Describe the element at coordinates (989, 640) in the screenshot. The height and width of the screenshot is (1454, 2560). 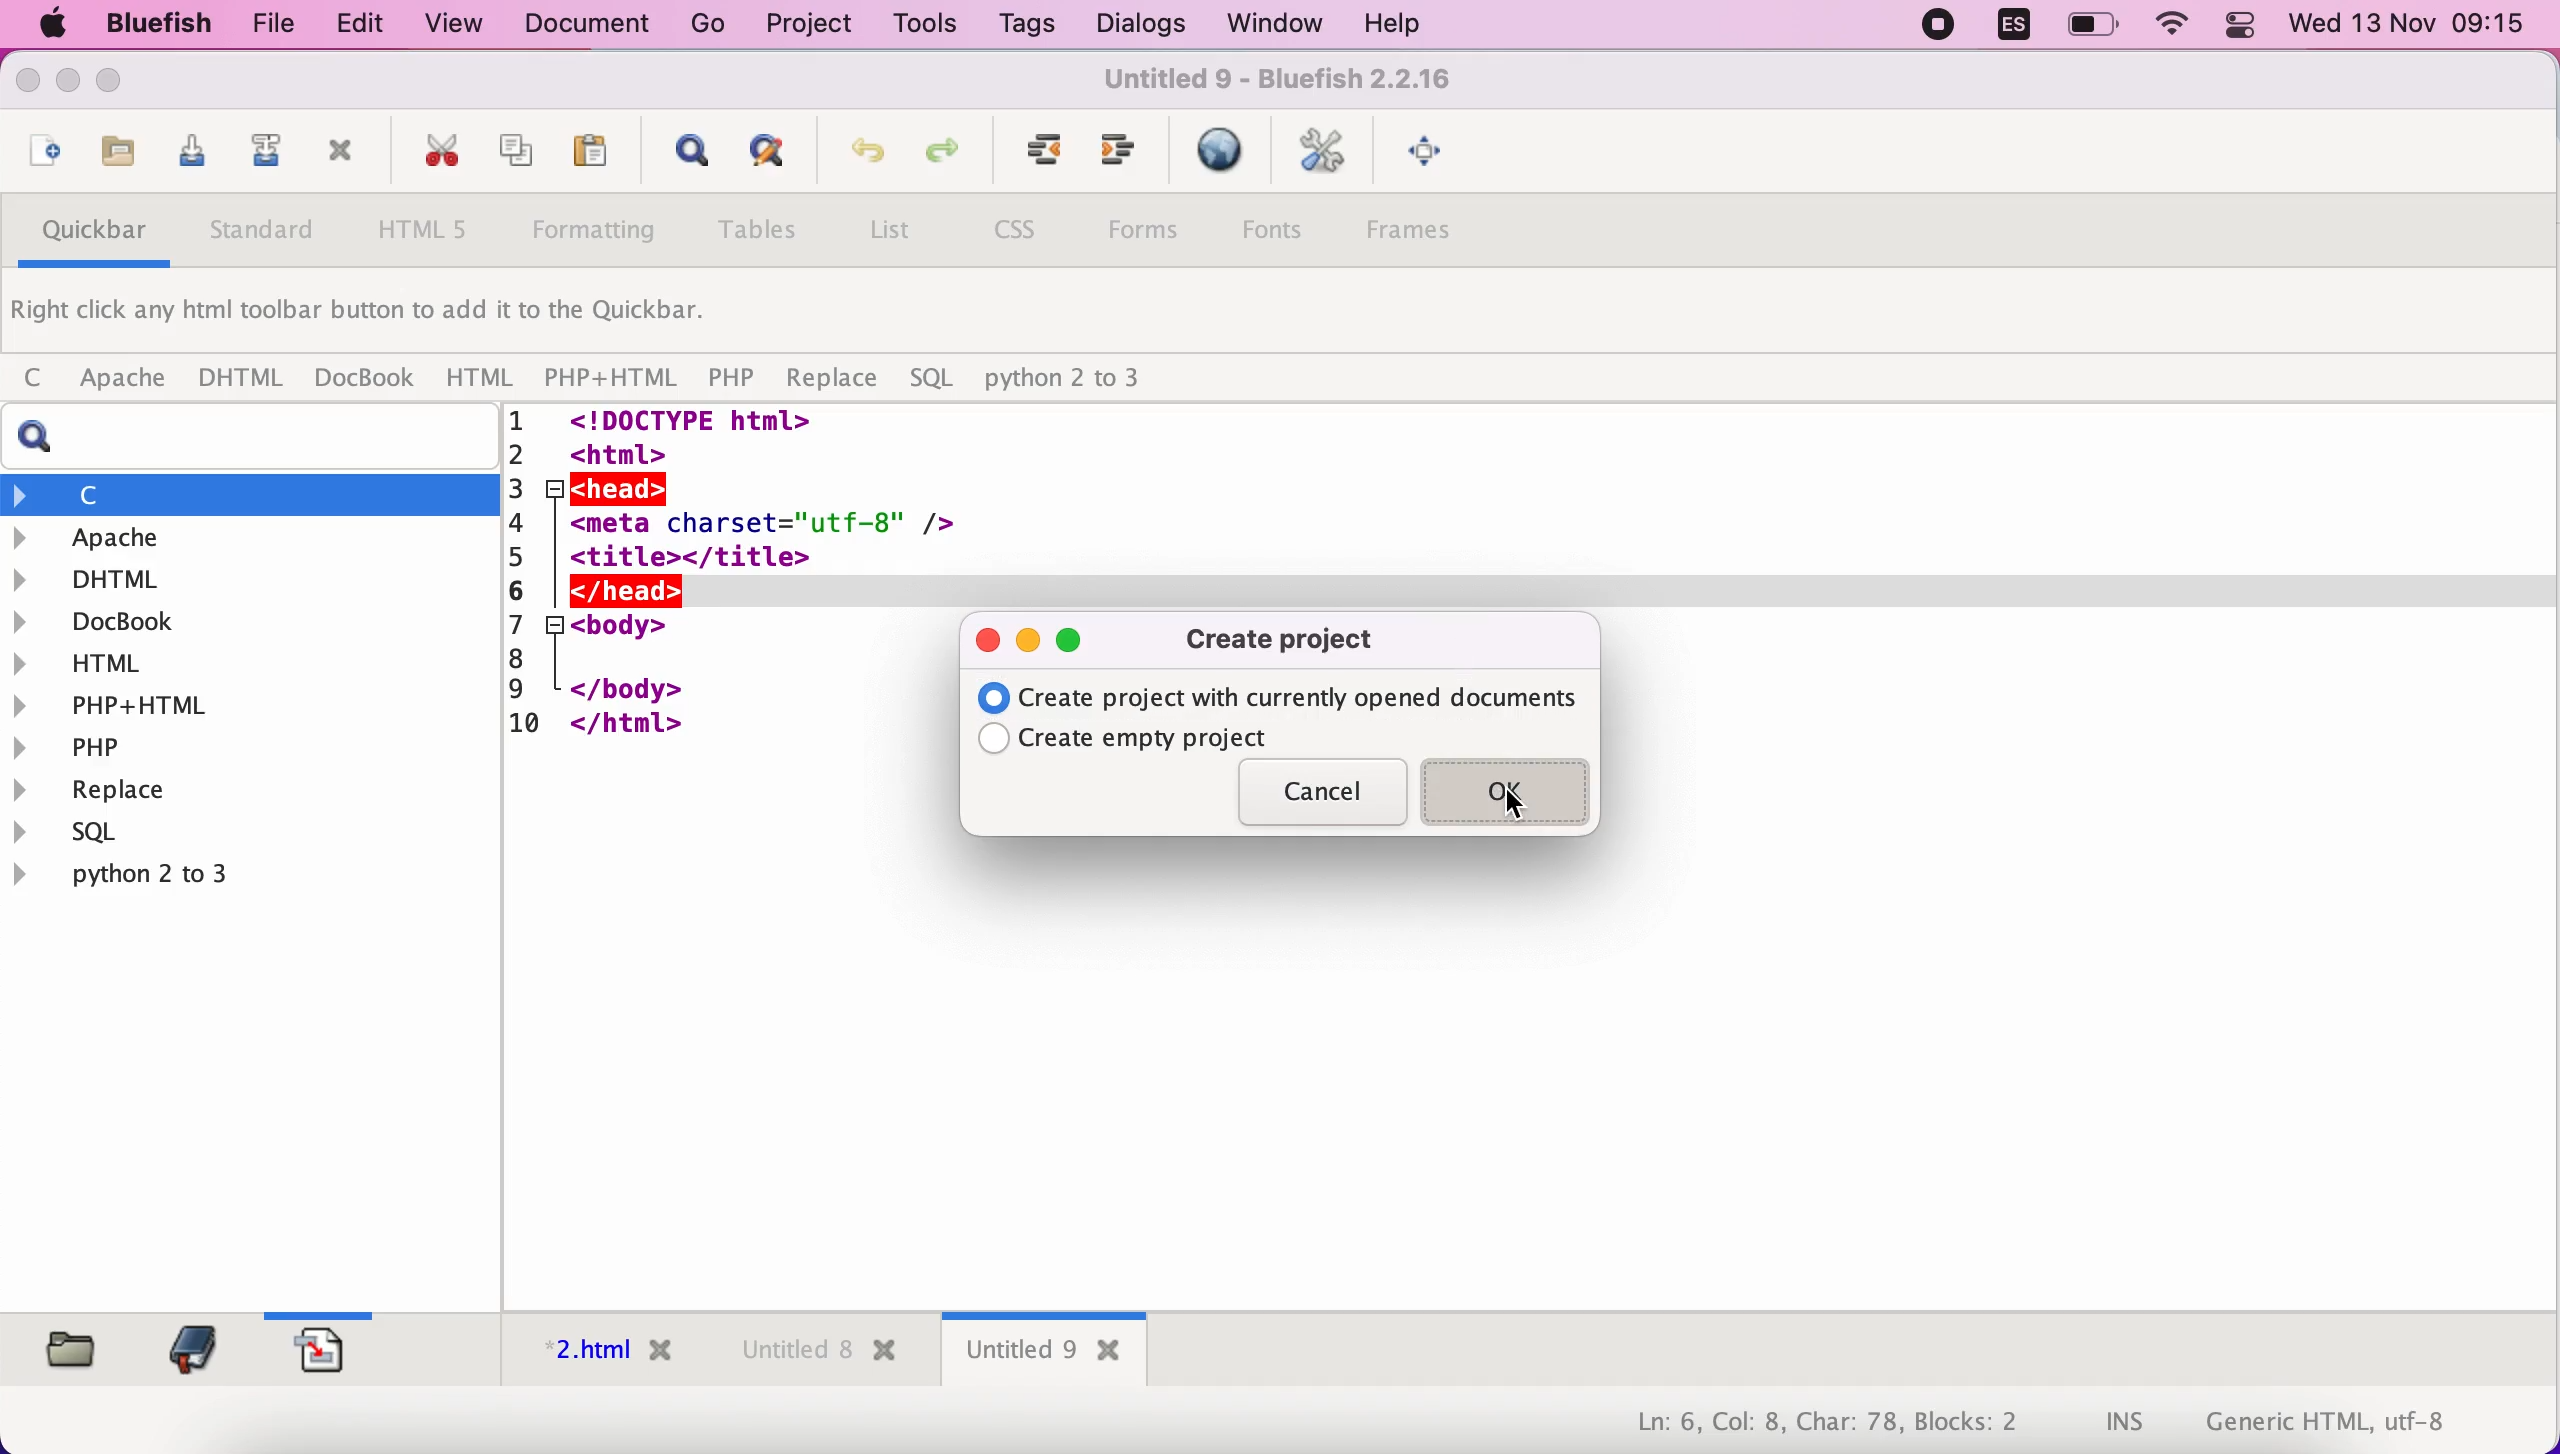
I see `close` at that location.